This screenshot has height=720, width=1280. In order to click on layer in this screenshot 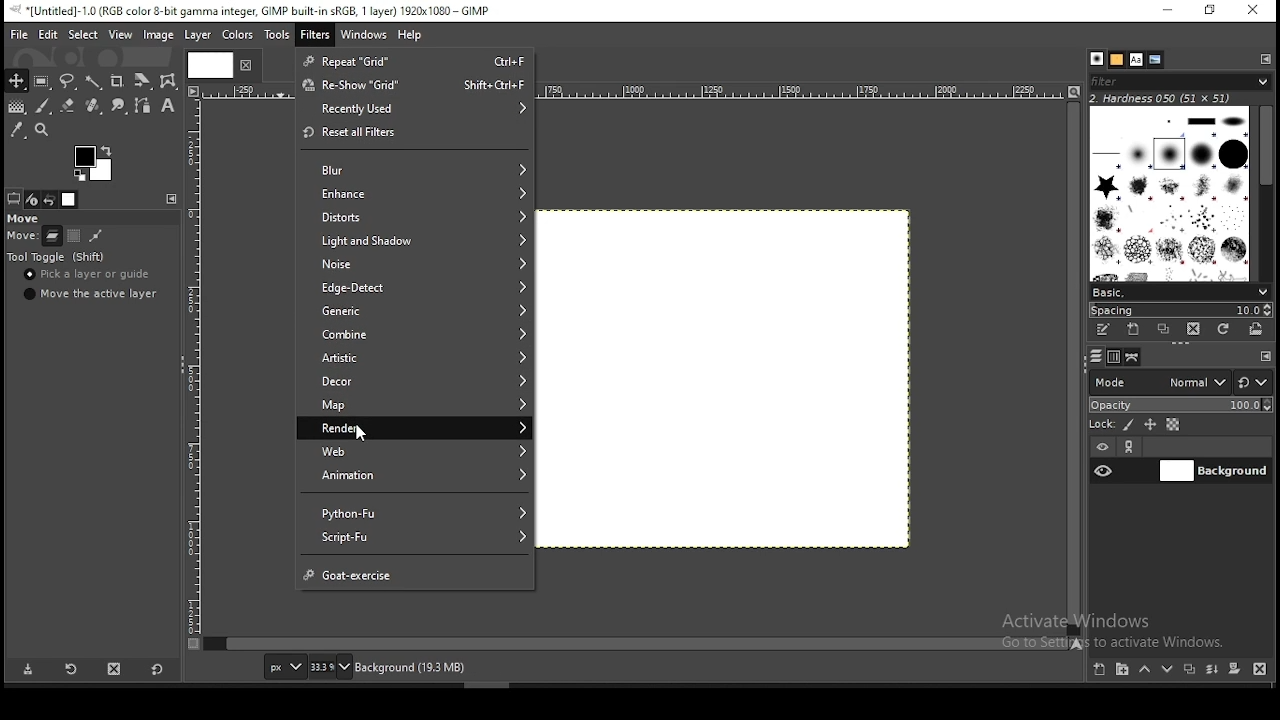, I will do `click(198, 35)`.